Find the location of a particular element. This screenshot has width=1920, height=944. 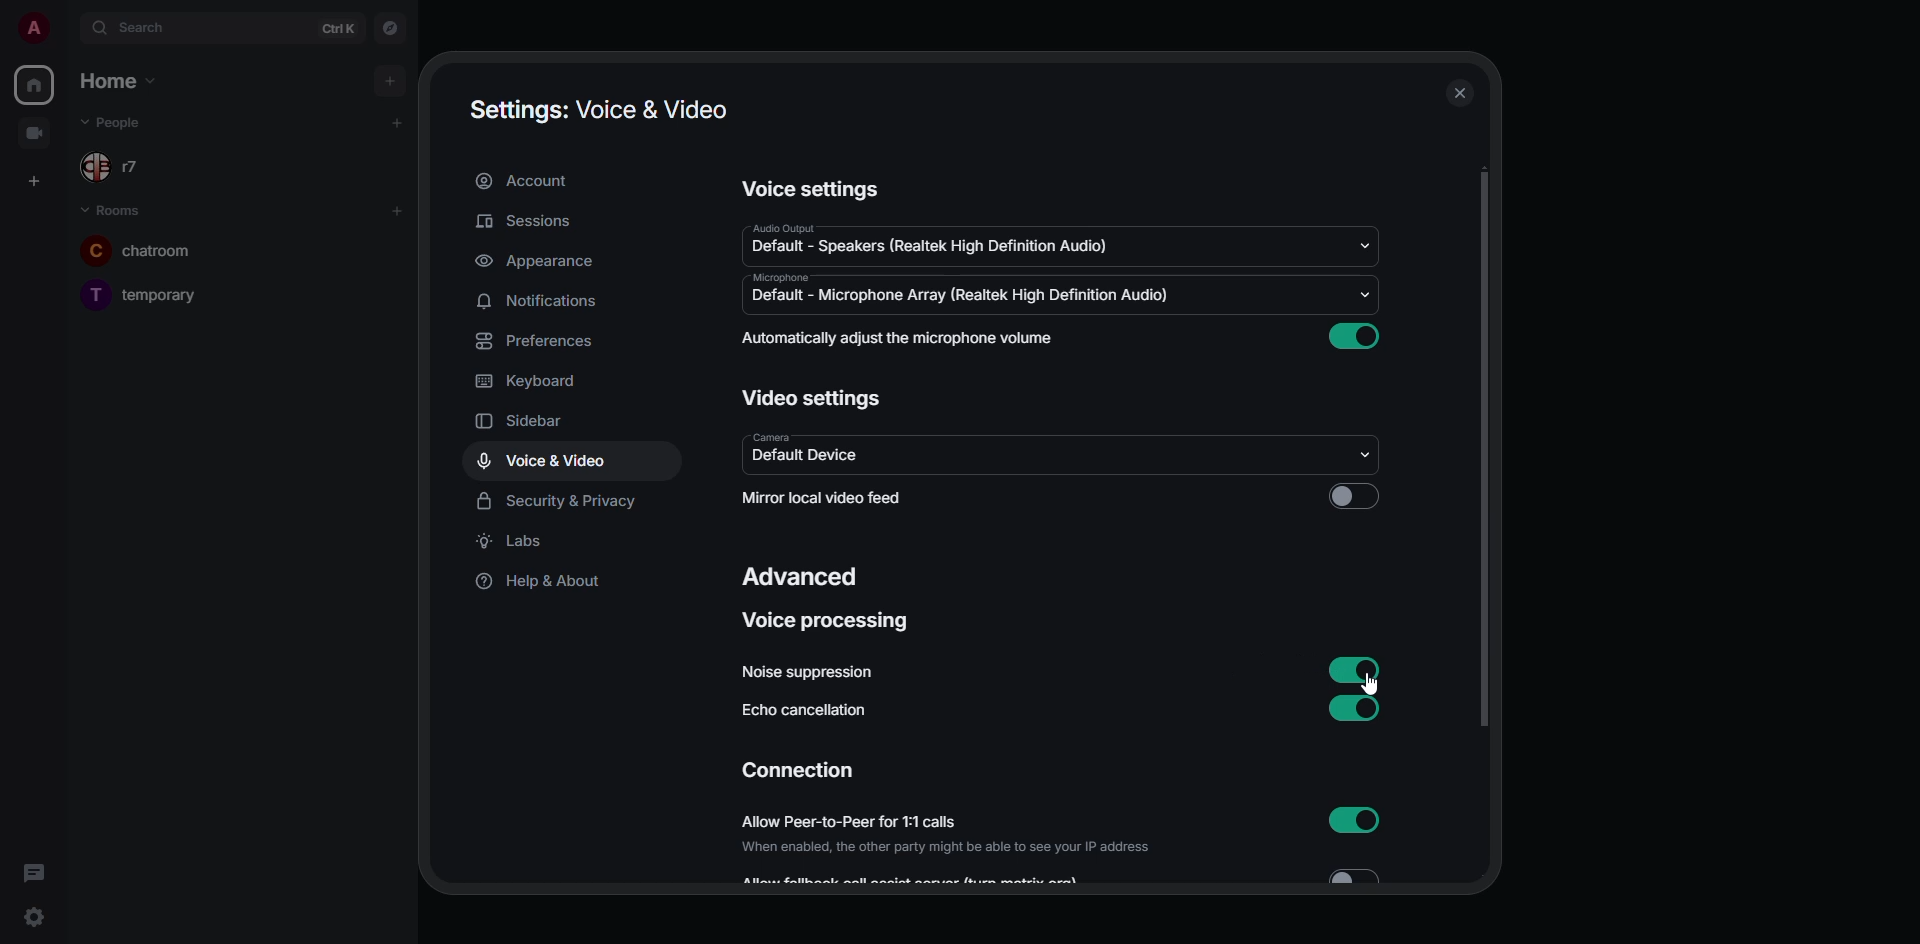

create space is located at coordinates (30, 179).